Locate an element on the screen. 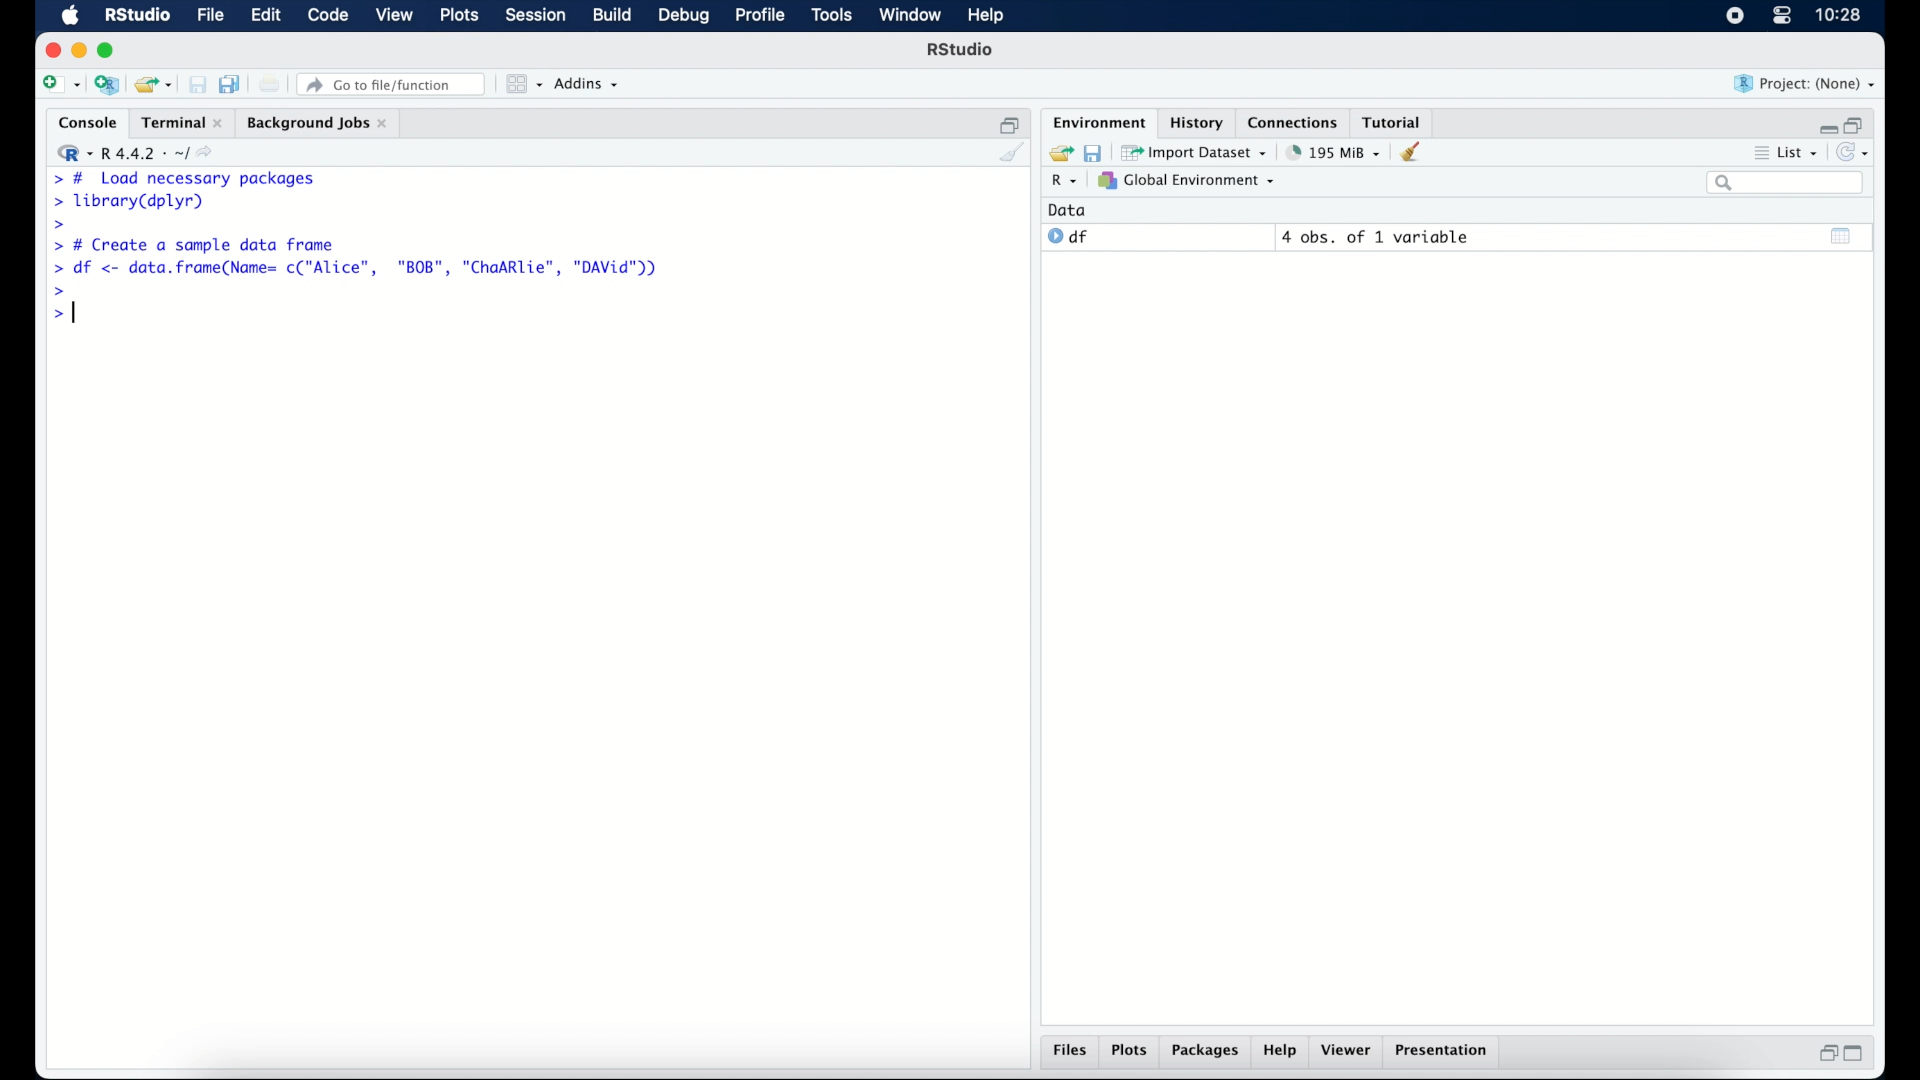  environment is located at coordinates (1096, 121).